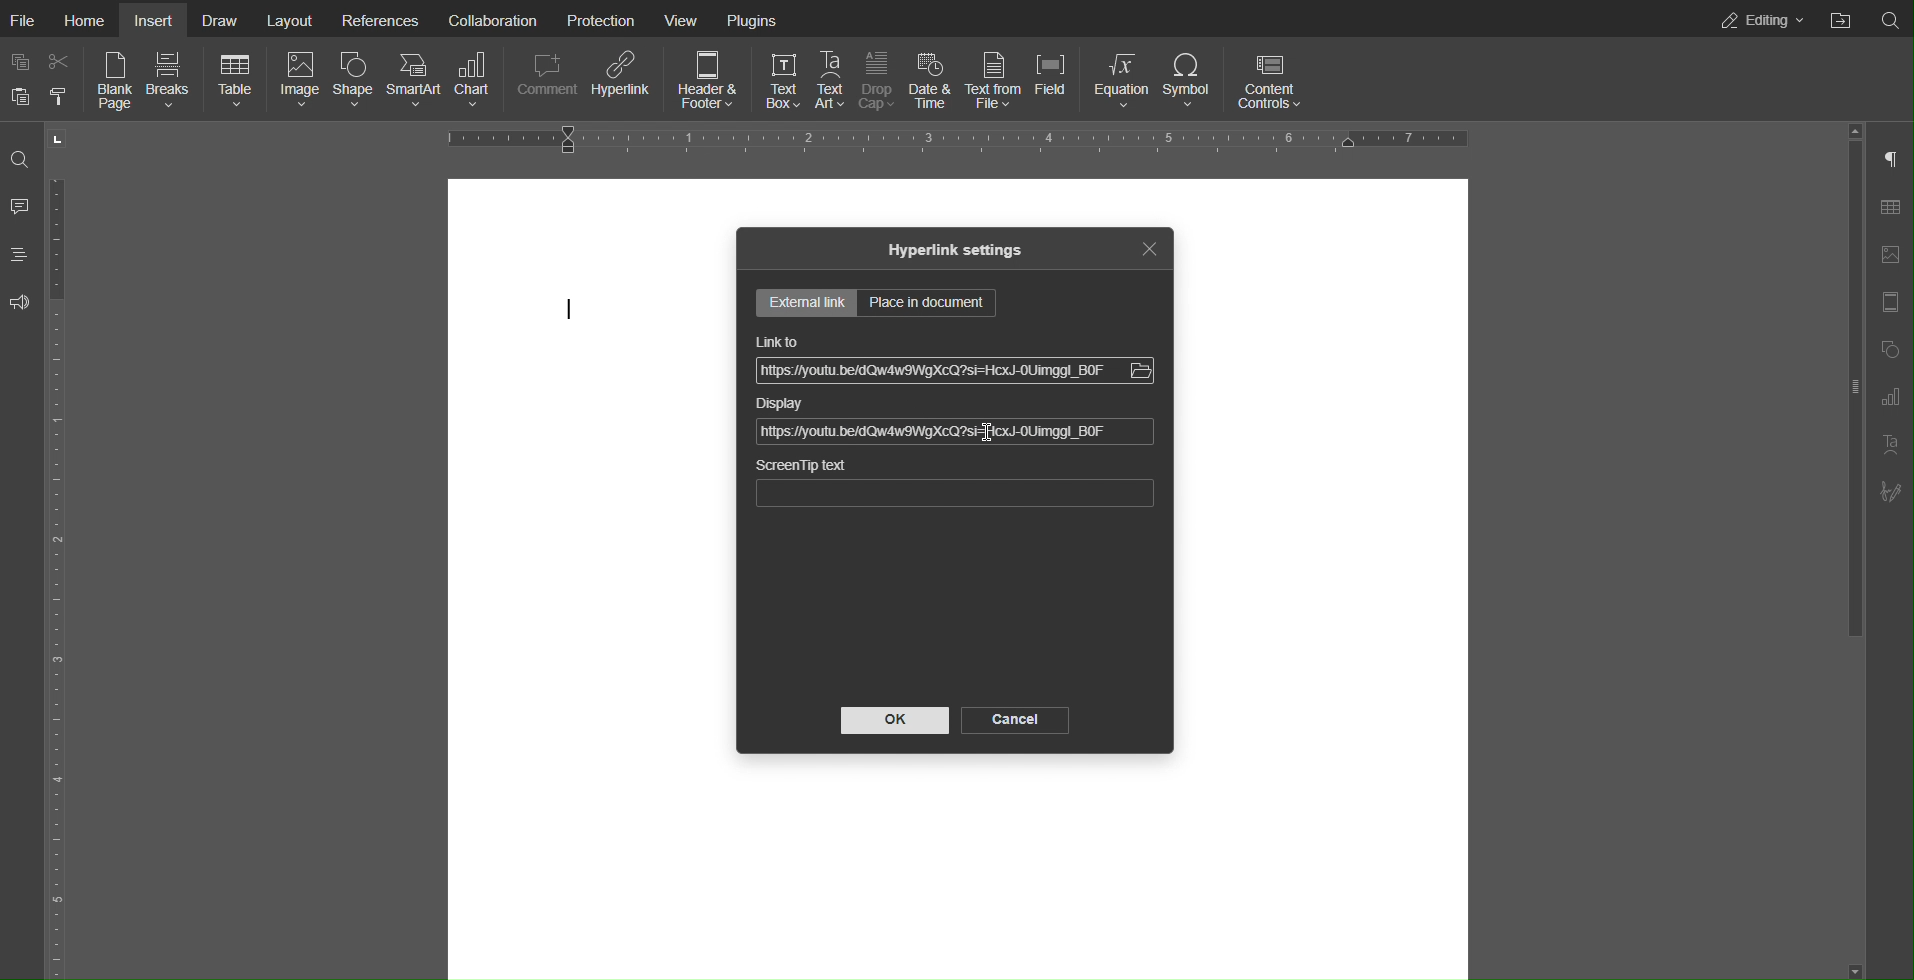  Describe the element at coordinates (227, 20) in the screenshot. I see `Draw` at that location.